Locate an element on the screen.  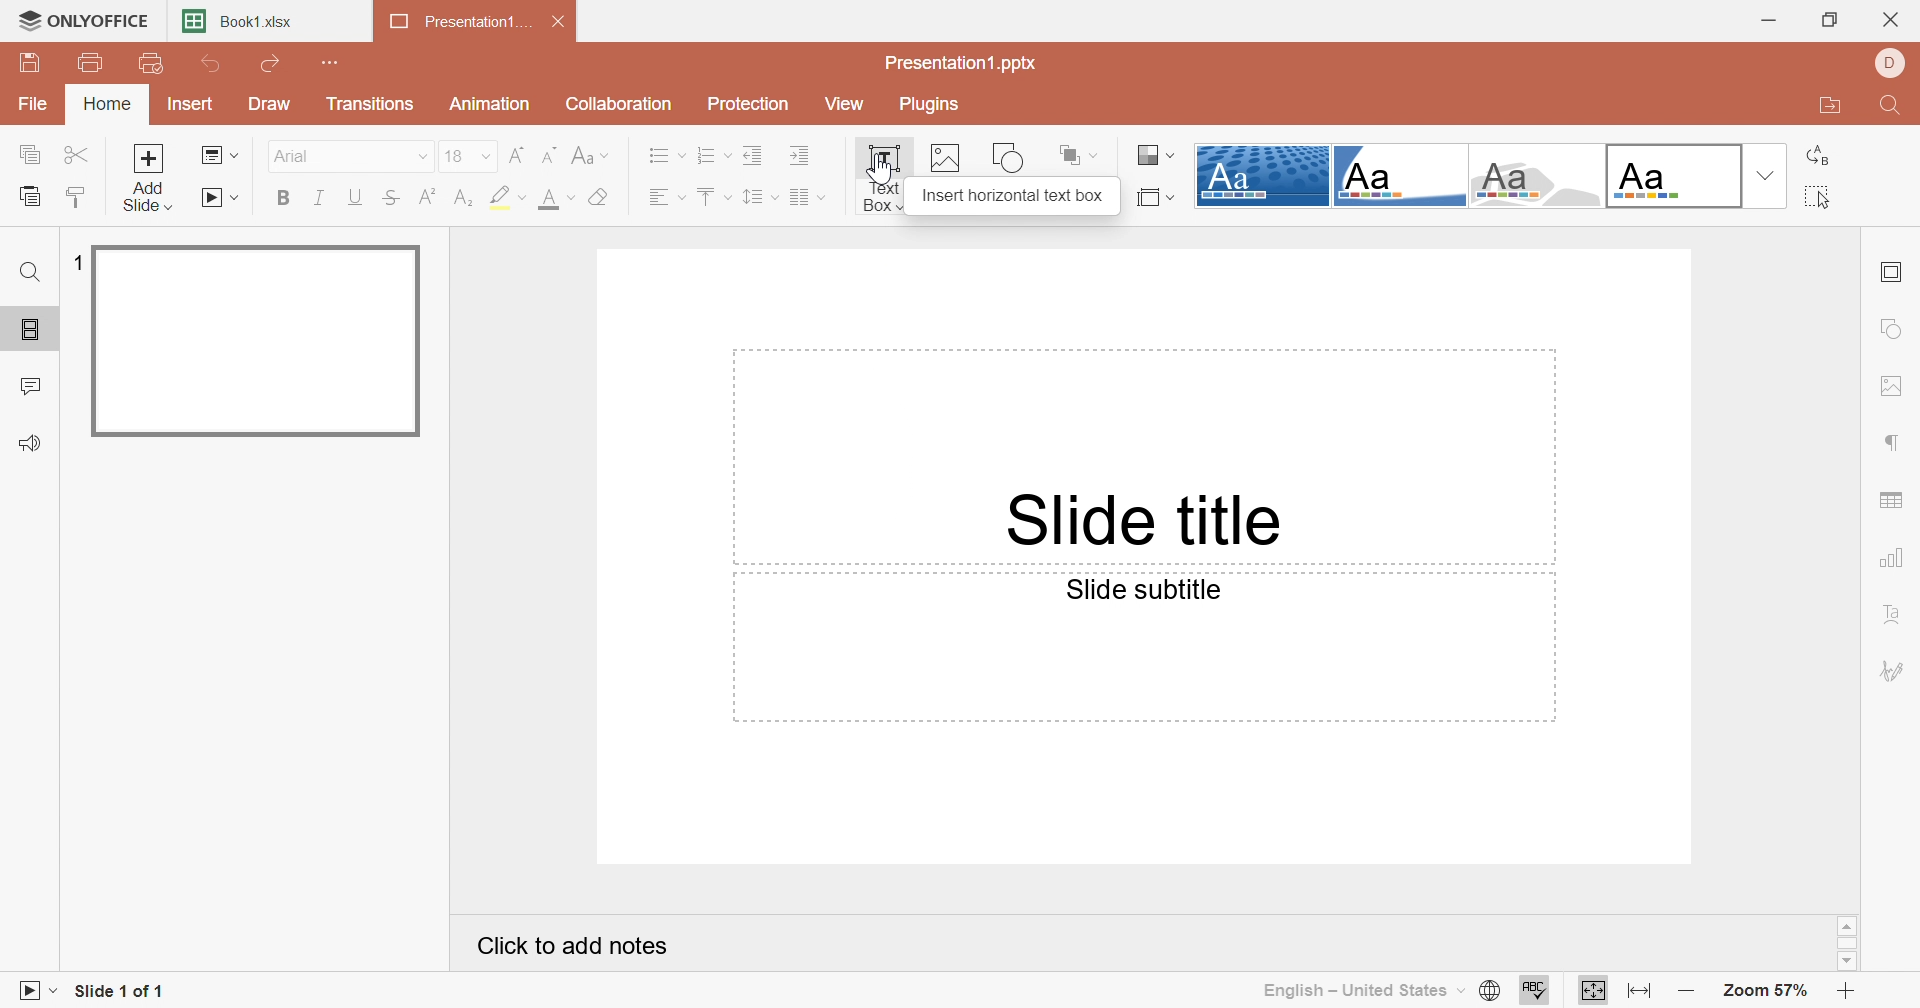
Increment font size is located at coordinates (517, 156).